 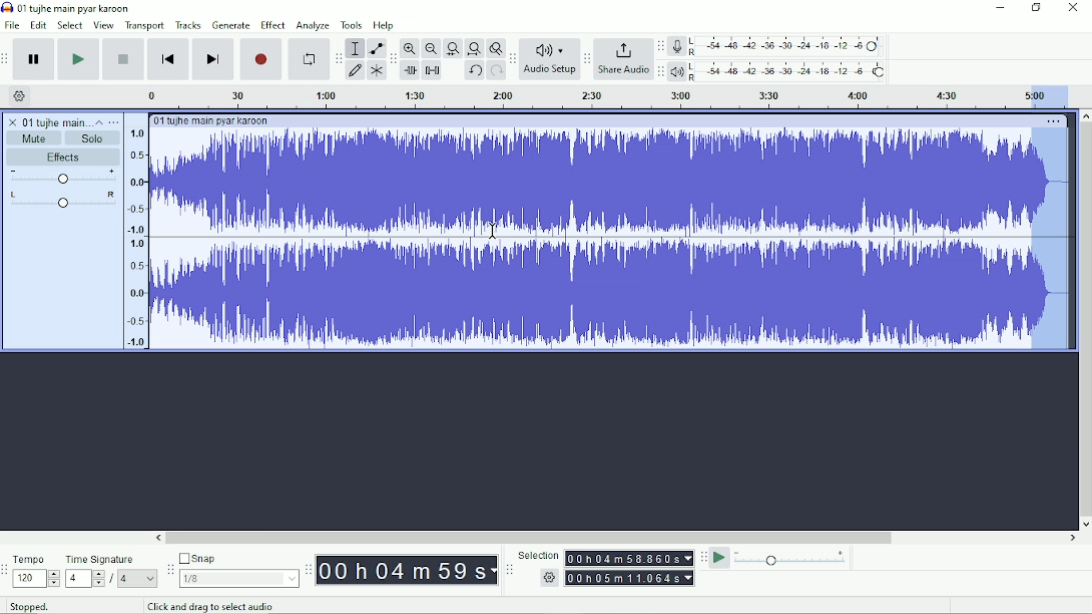 I want to click on Trim audio outside selection, so click(x=410, y=71).